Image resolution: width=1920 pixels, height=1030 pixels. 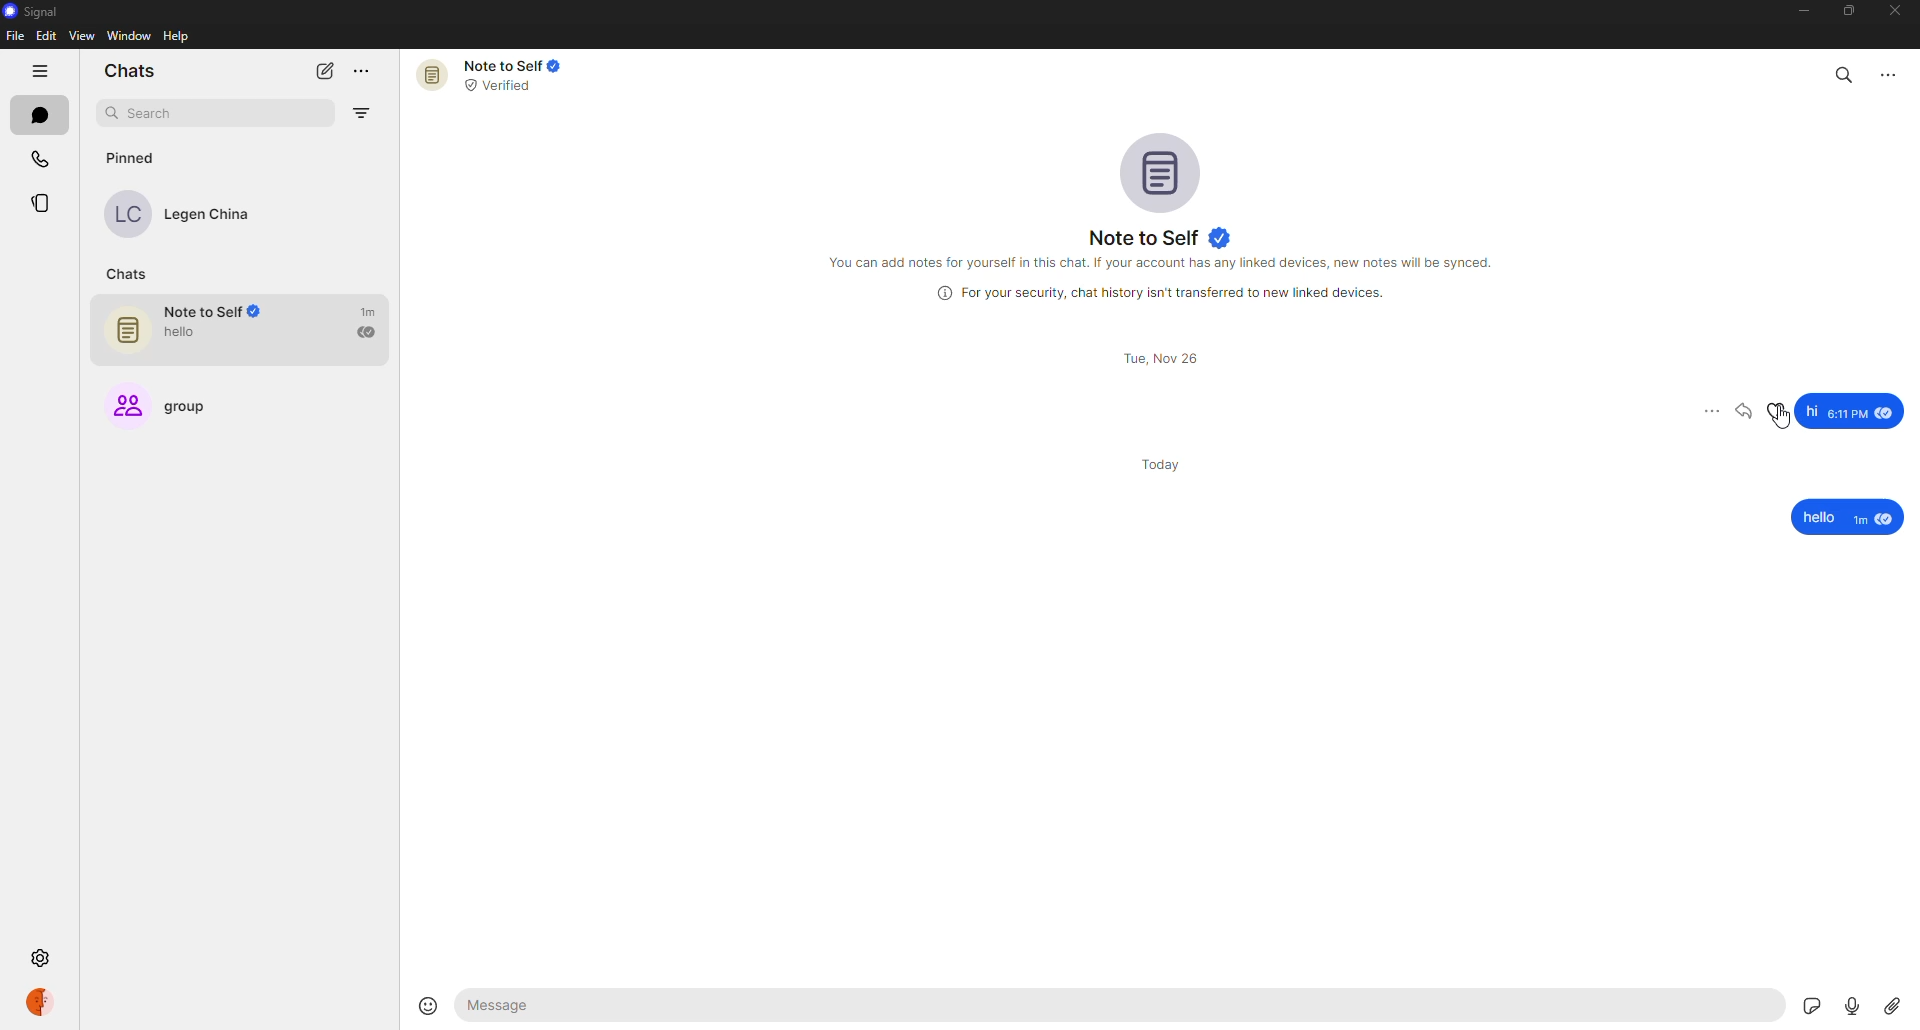 I want to click on info, so click(x=1164, y=292).